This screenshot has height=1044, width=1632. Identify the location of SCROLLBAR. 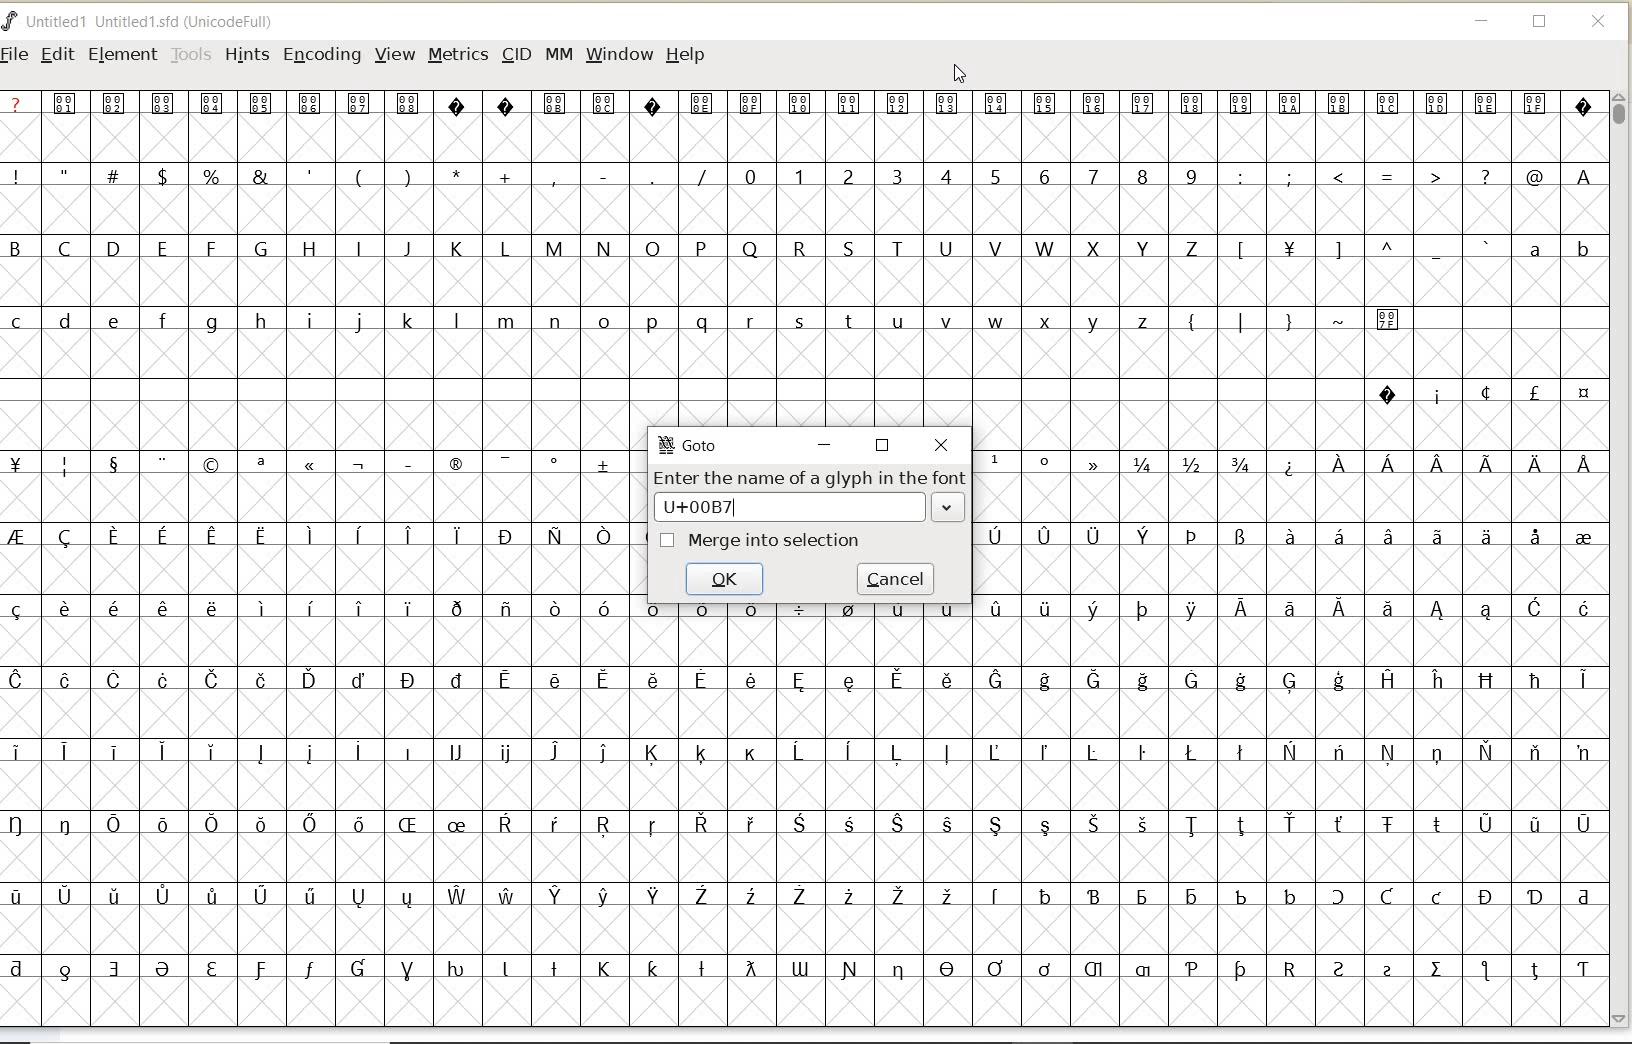
(1622, 559).